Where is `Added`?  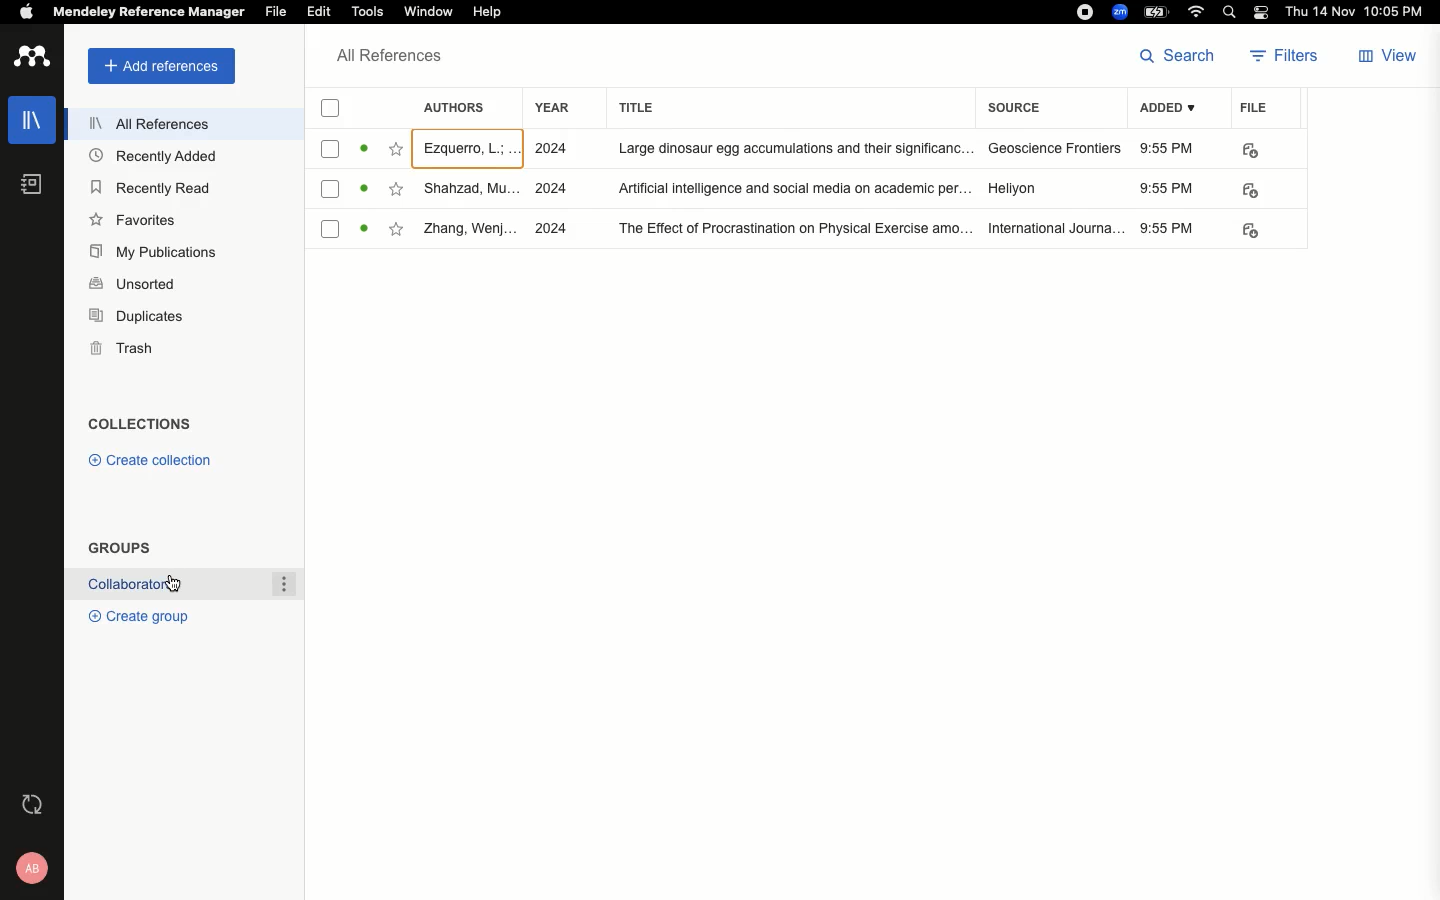
Added is located at coordinates (1168, 111).